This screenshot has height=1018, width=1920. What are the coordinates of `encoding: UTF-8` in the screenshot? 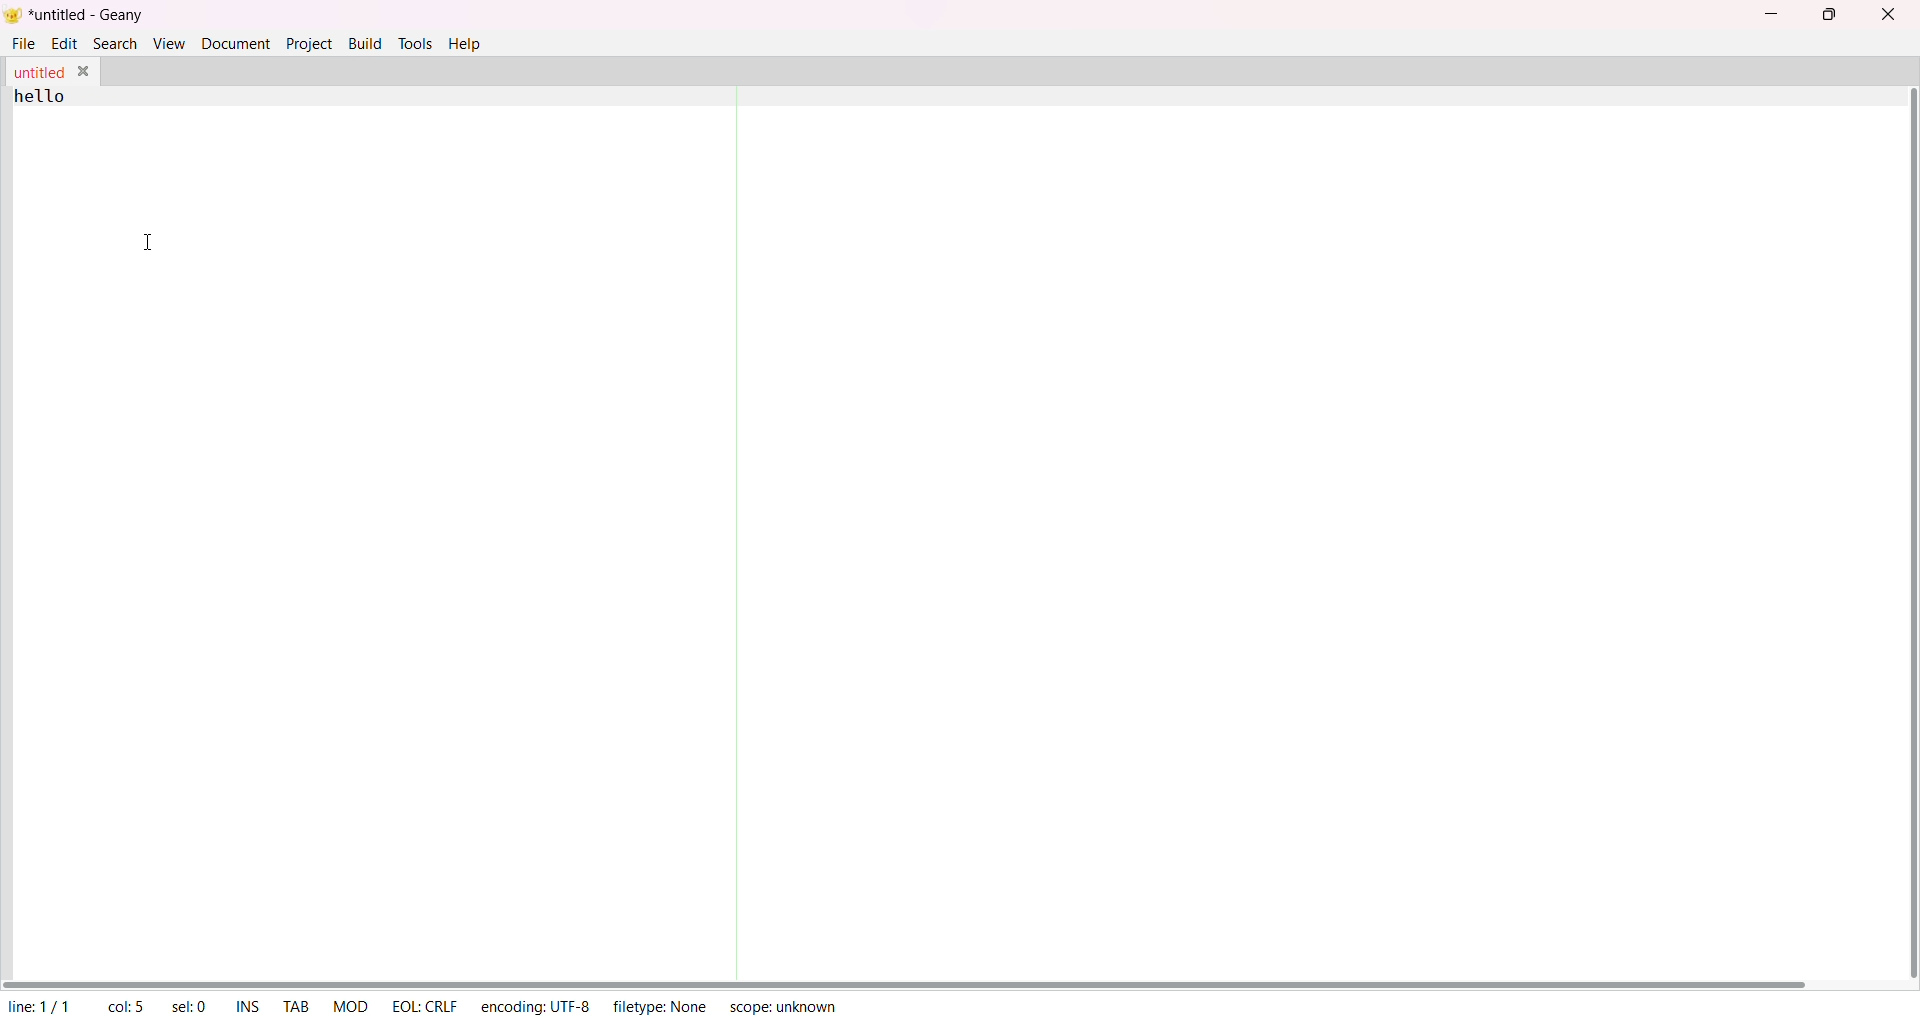 It's located at (534, 1006).